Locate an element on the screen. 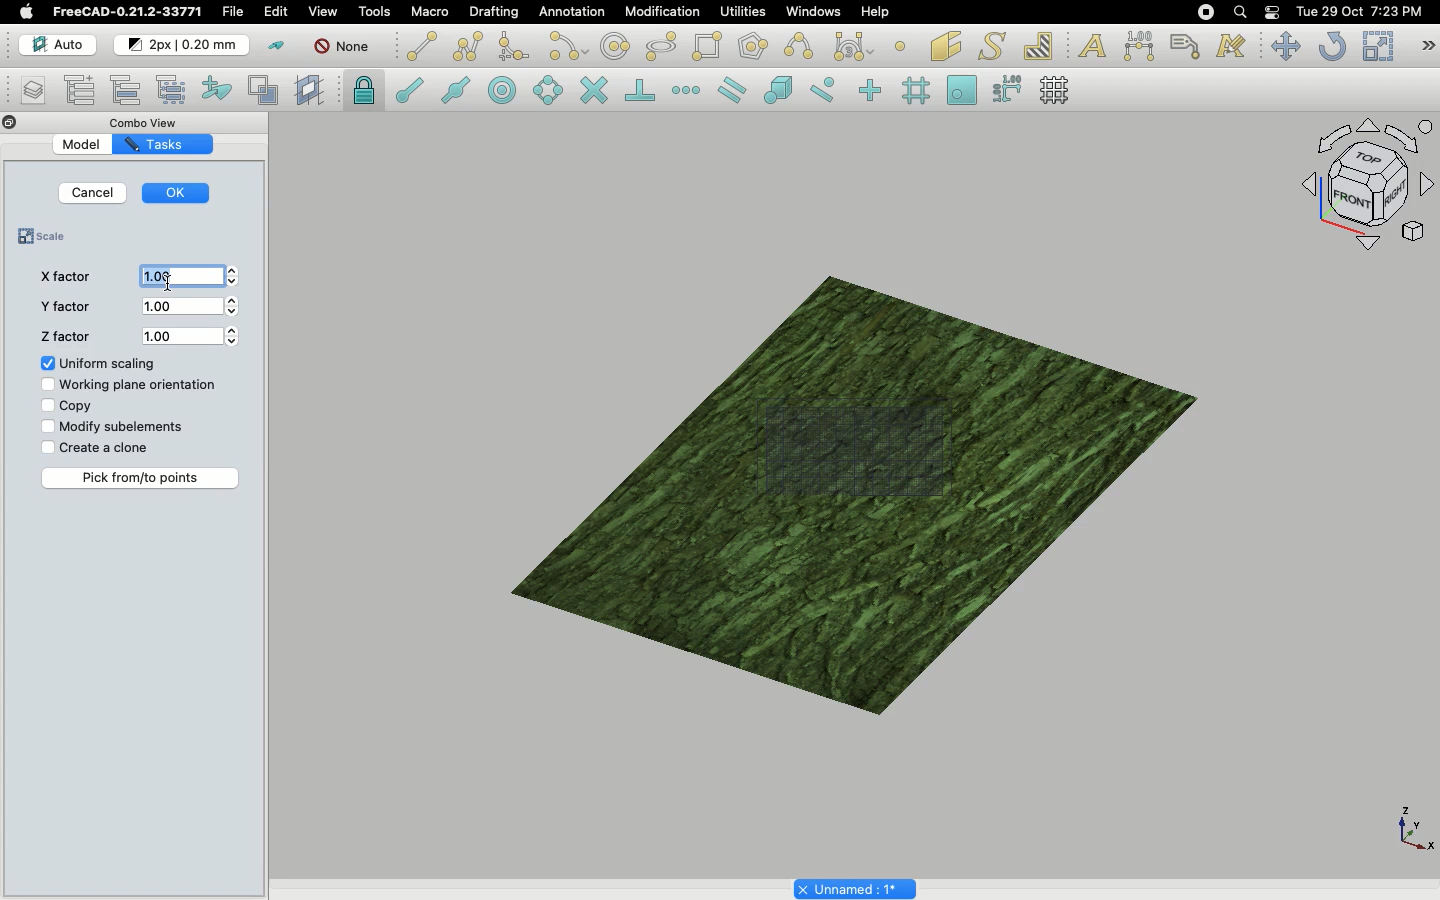  View is located at coordinates (319, 12).